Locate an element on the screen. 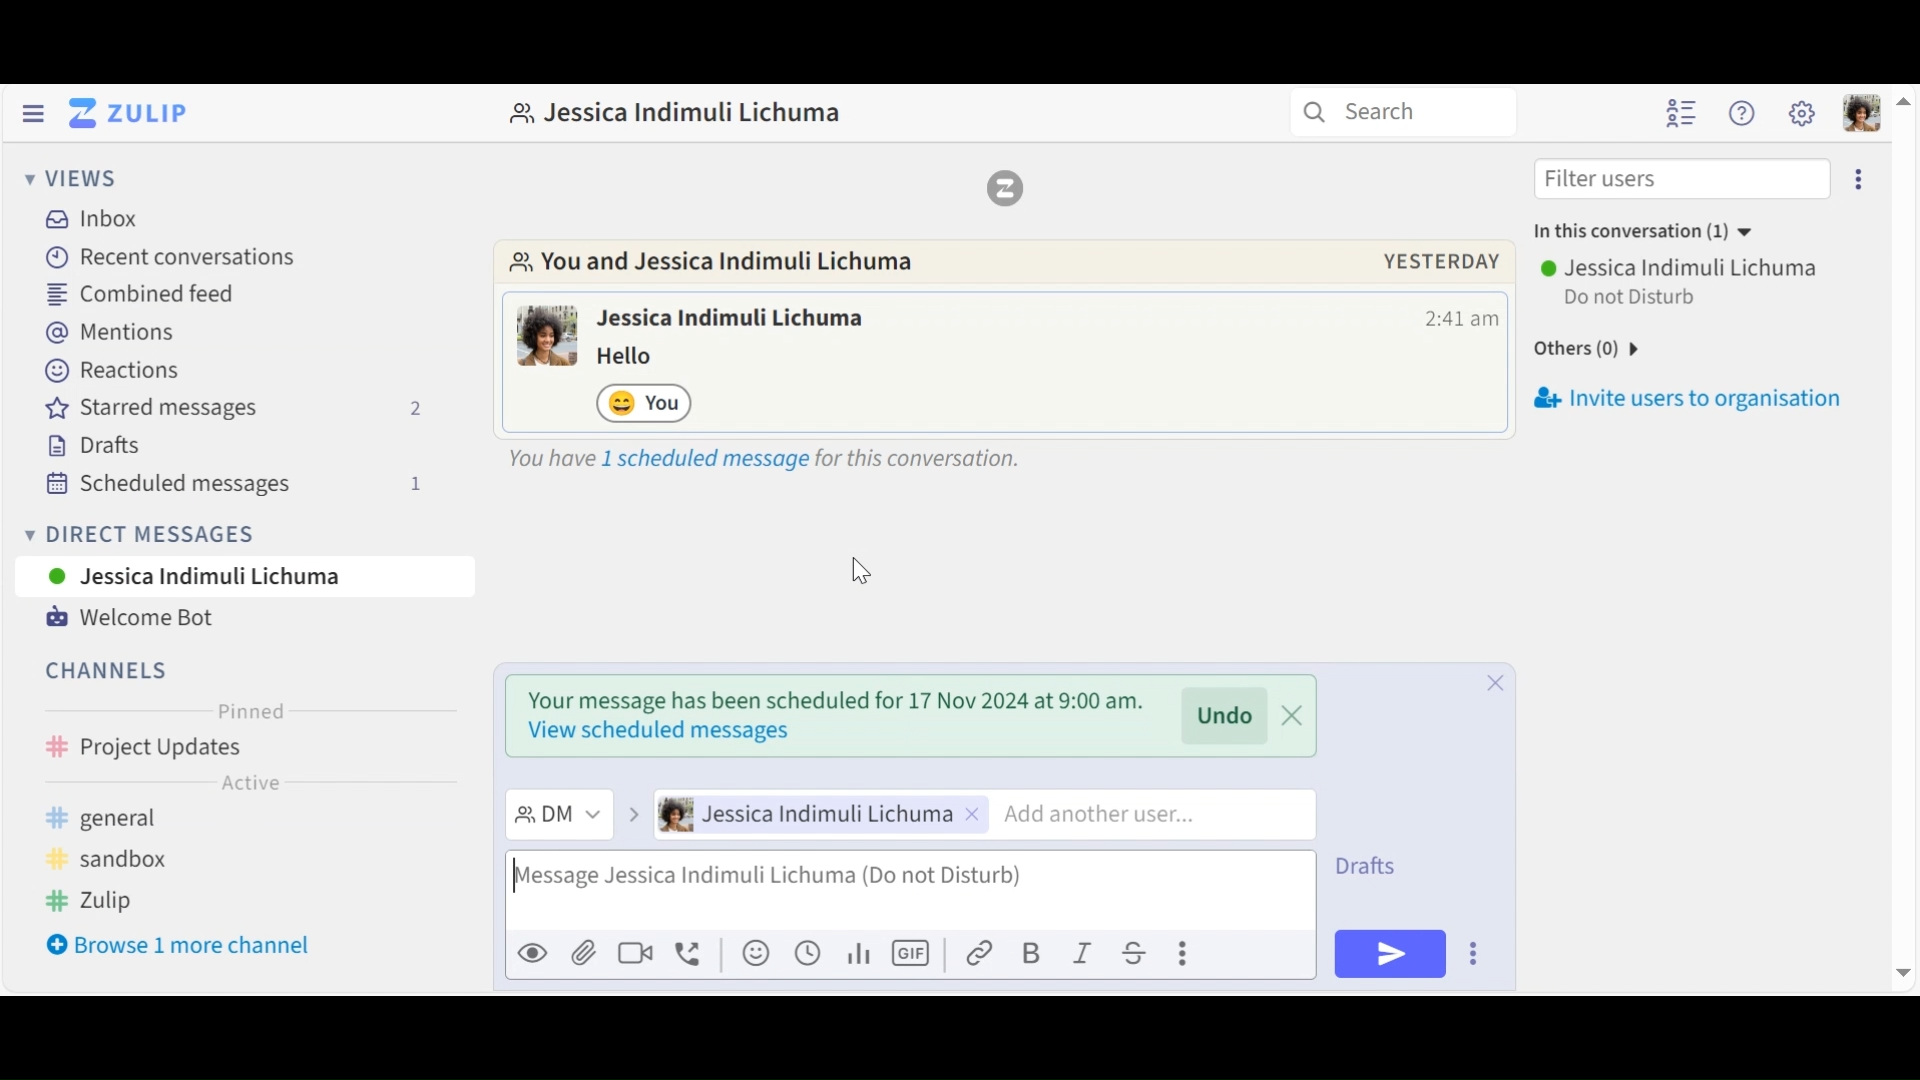 The width and height of the screenshot is (1920, 1080). preview is located at coordinates (533, 954).